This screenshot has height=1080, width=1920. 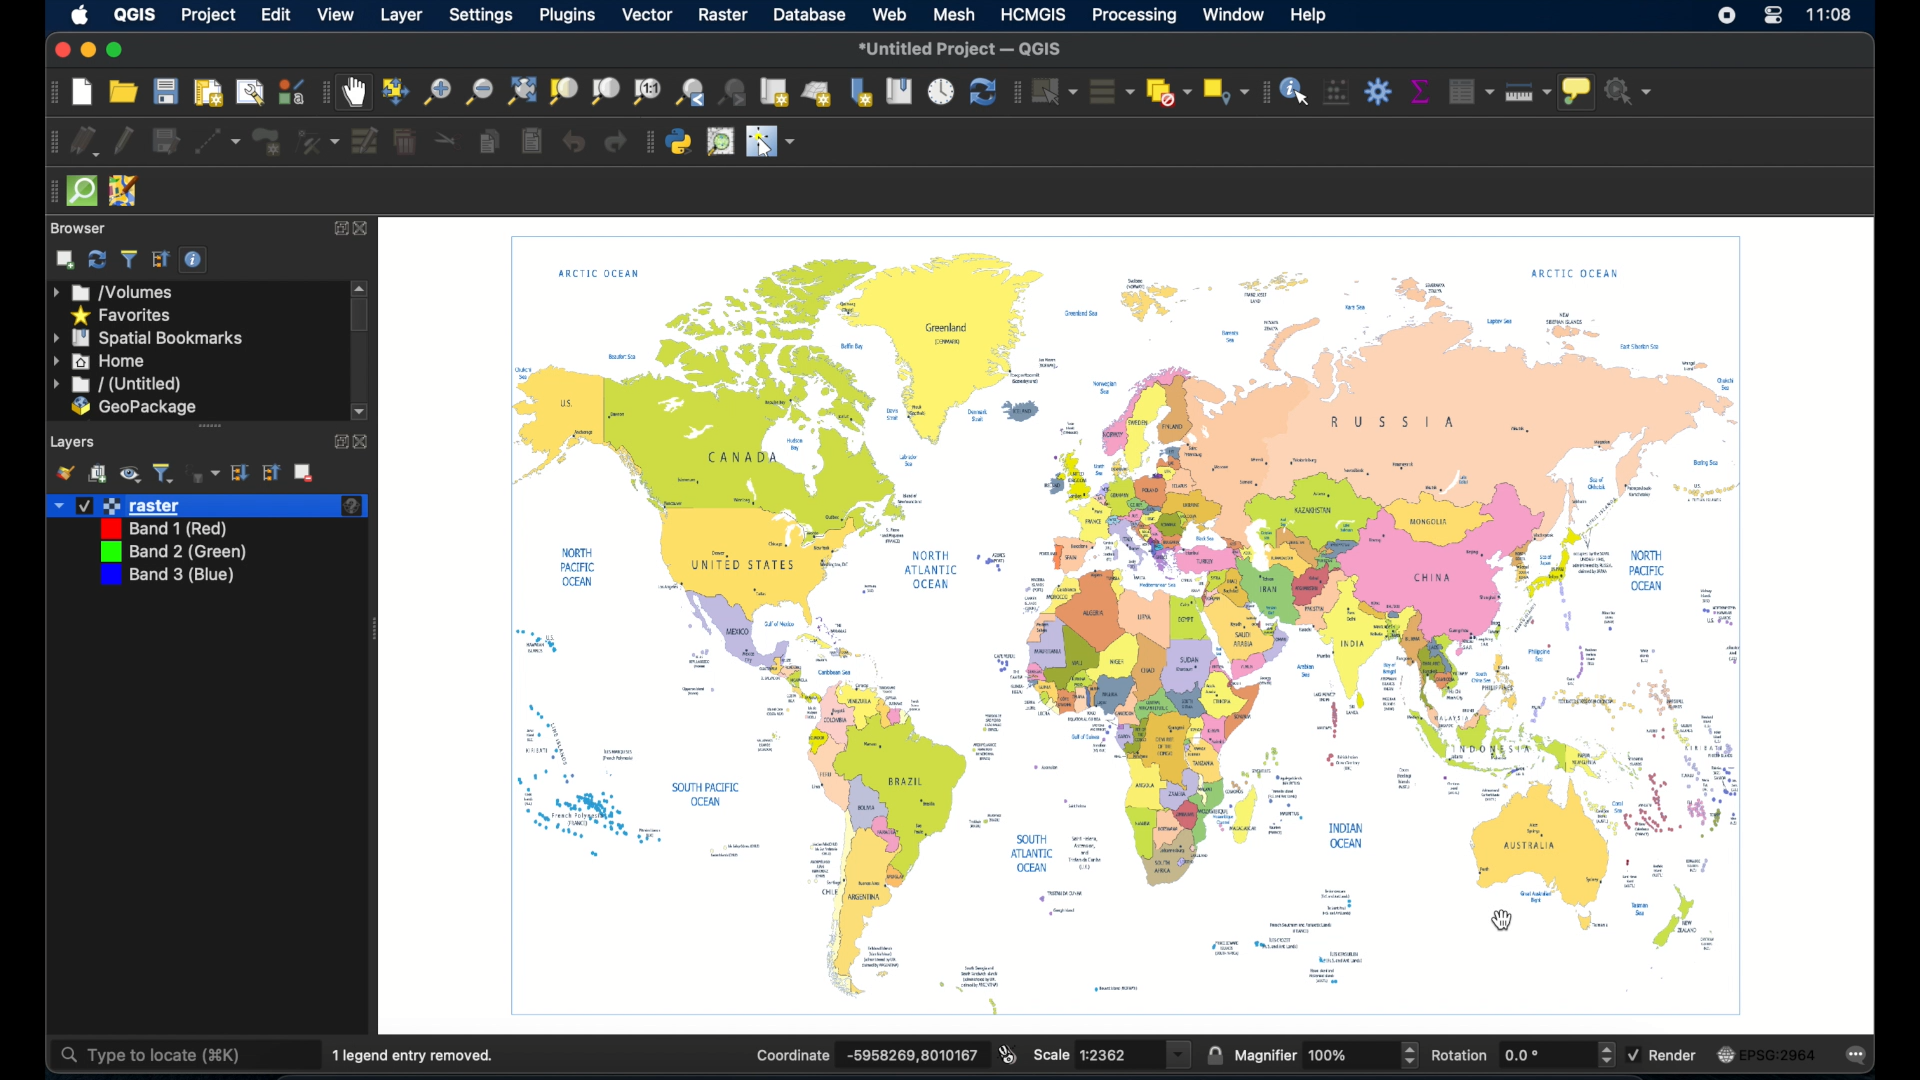 I want to click on drag handle, so click(x=211, y=425).